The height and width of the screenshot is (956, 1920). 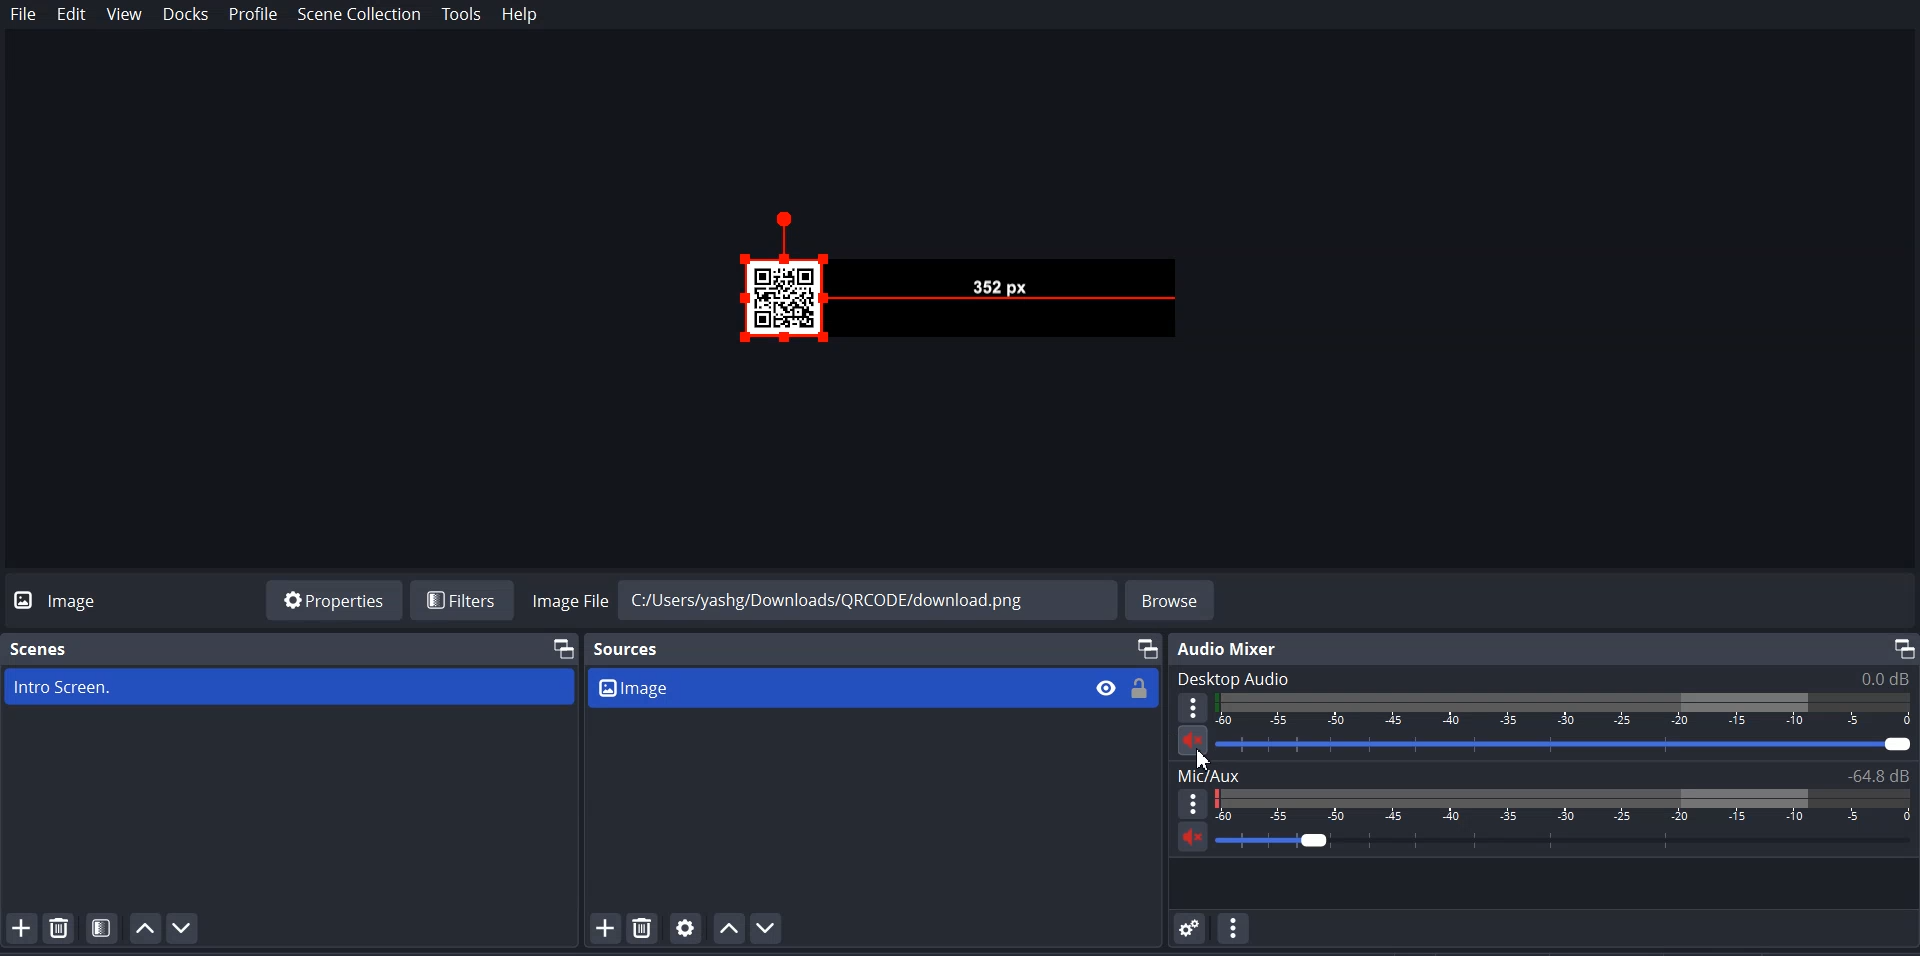 What do you see at coordinates (71, 14) in the screenshot?
I see `Edit` at bounding box center [71, 14].